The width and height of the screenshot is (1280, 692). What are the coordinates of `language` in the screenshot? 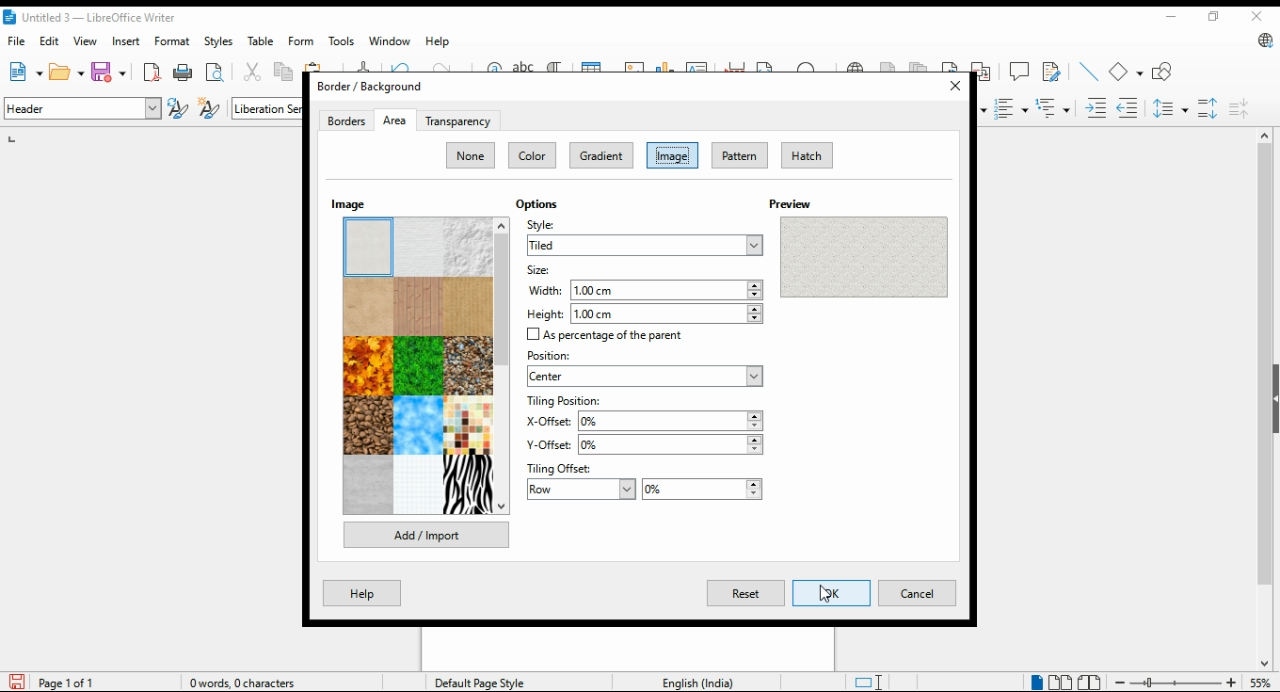 It's located at (696, 681).